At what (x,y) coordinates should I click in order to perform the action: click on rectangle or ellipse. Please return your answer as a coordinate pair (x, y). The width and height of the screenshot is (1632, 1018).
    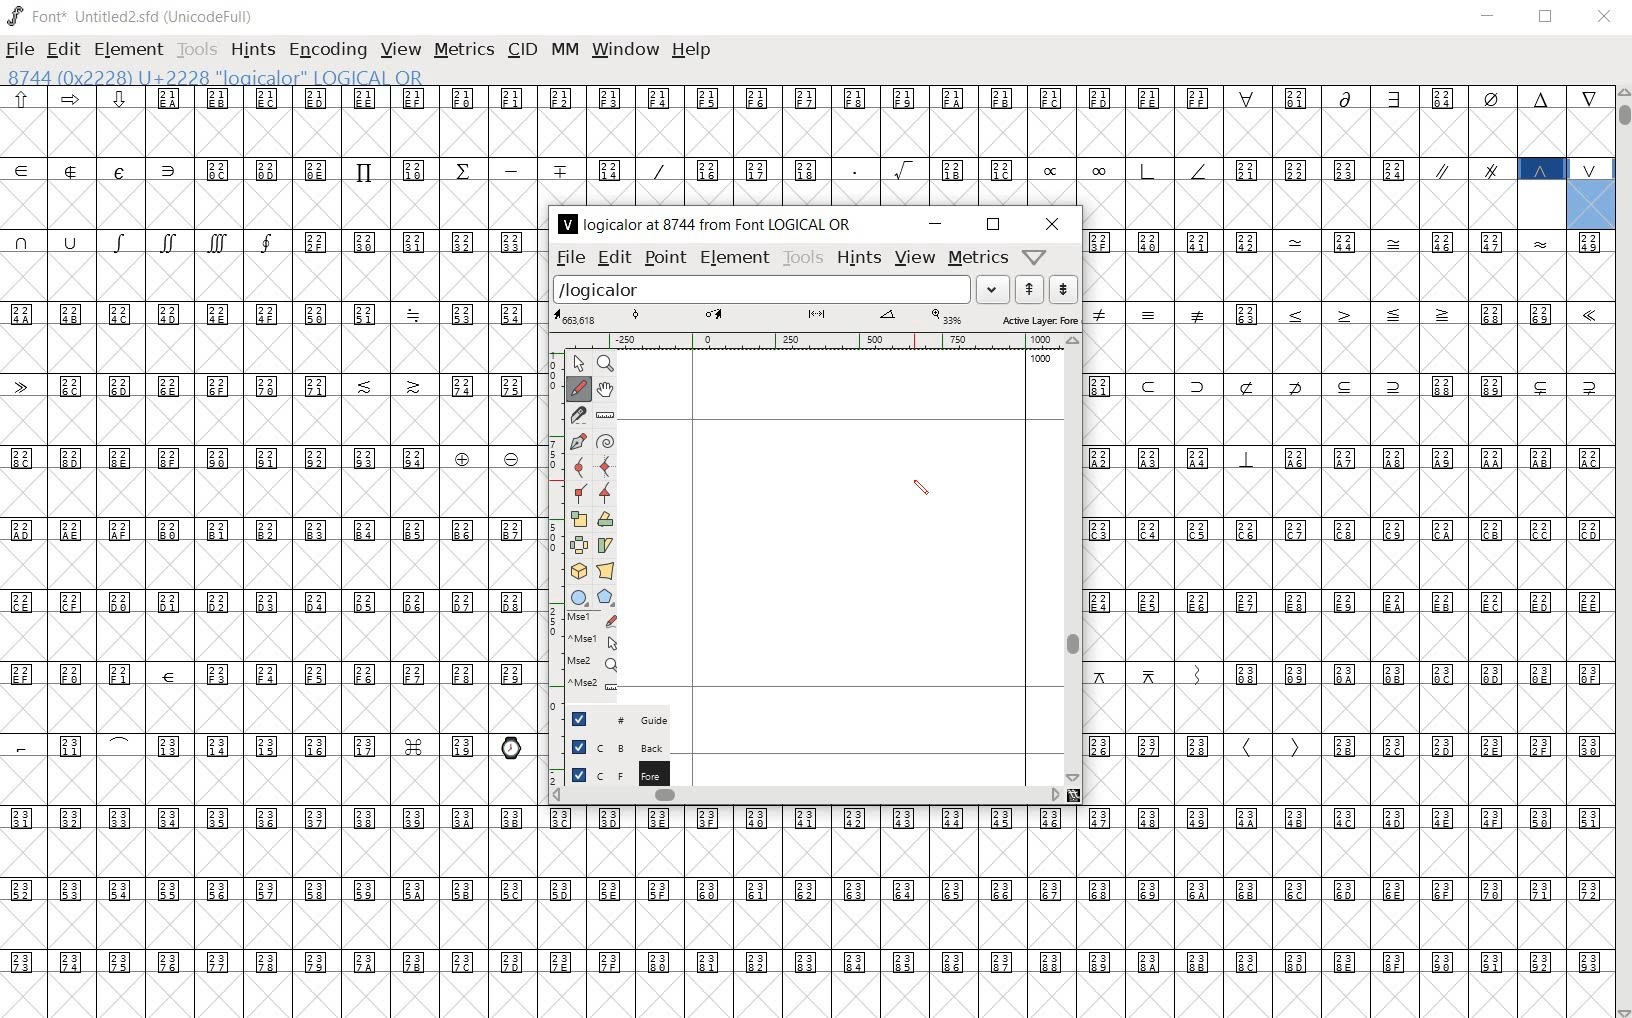
    Looking at the image, I should click on (582, 598).